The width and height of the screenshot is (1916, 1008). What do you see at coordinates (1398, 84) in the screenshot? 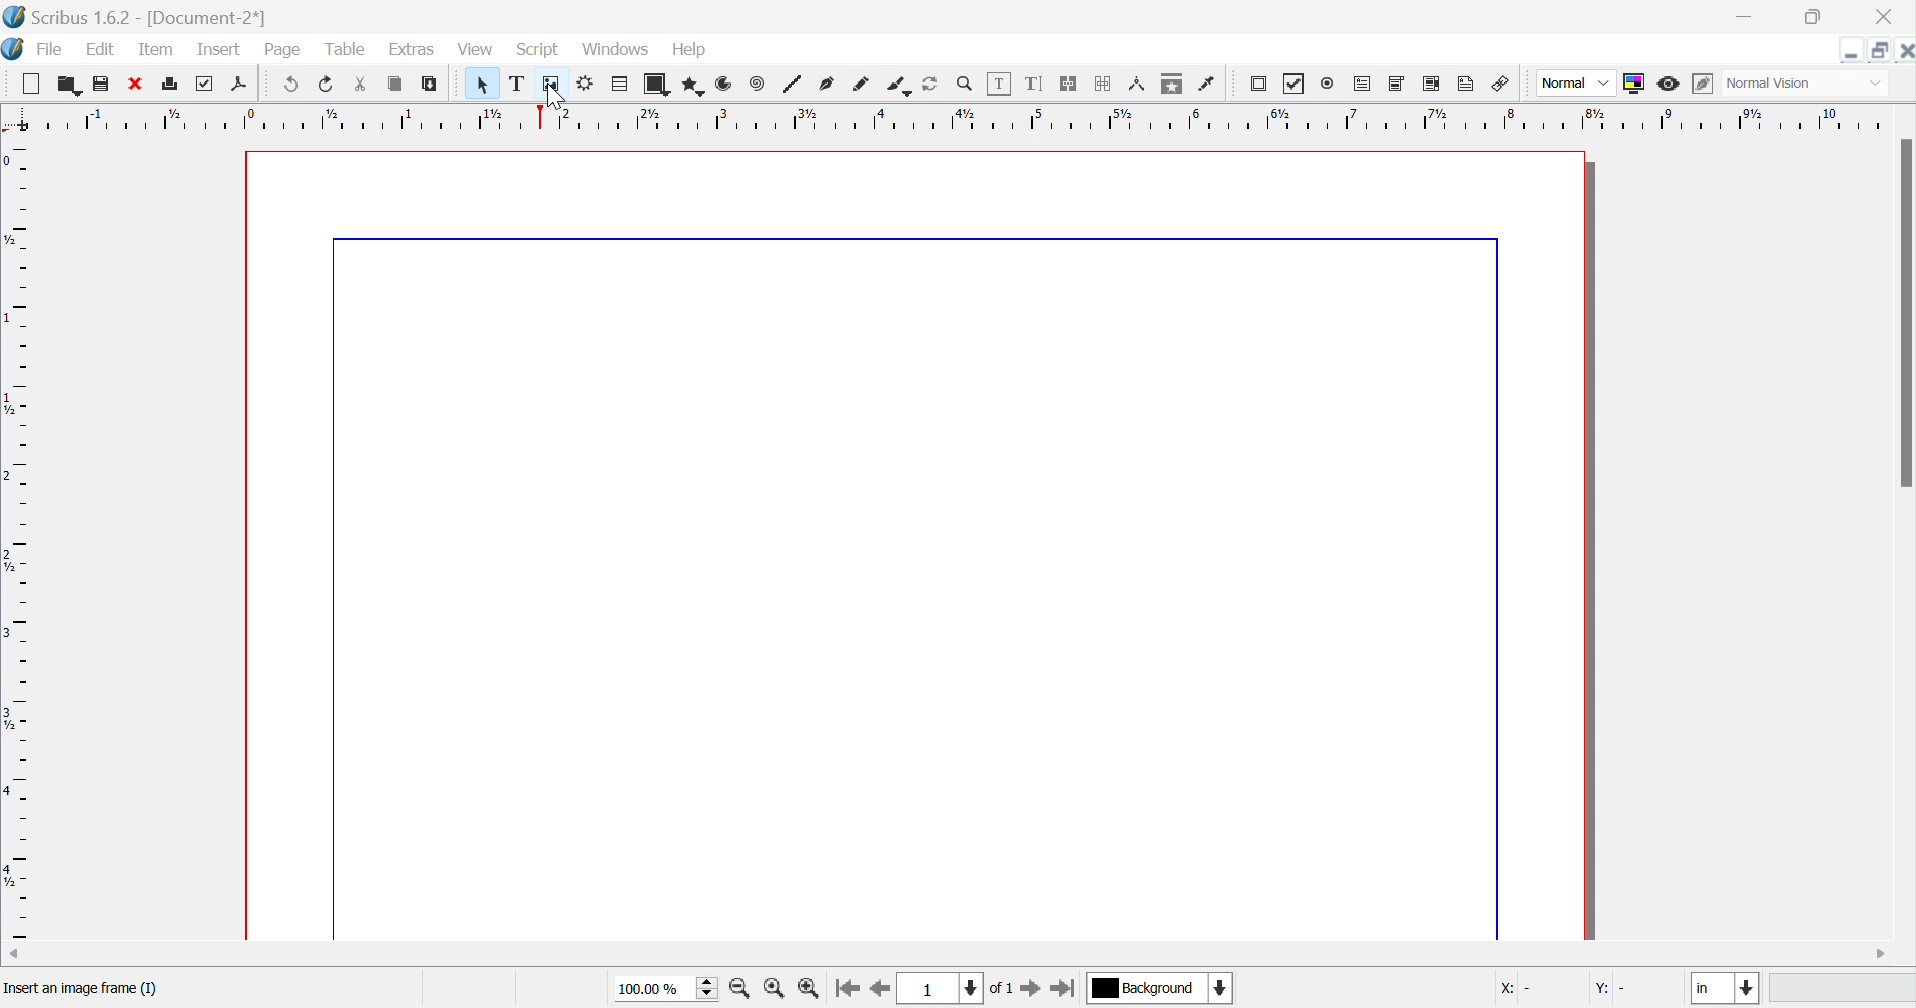
I see `PDF combo box` at bounding box center [1398, 84].